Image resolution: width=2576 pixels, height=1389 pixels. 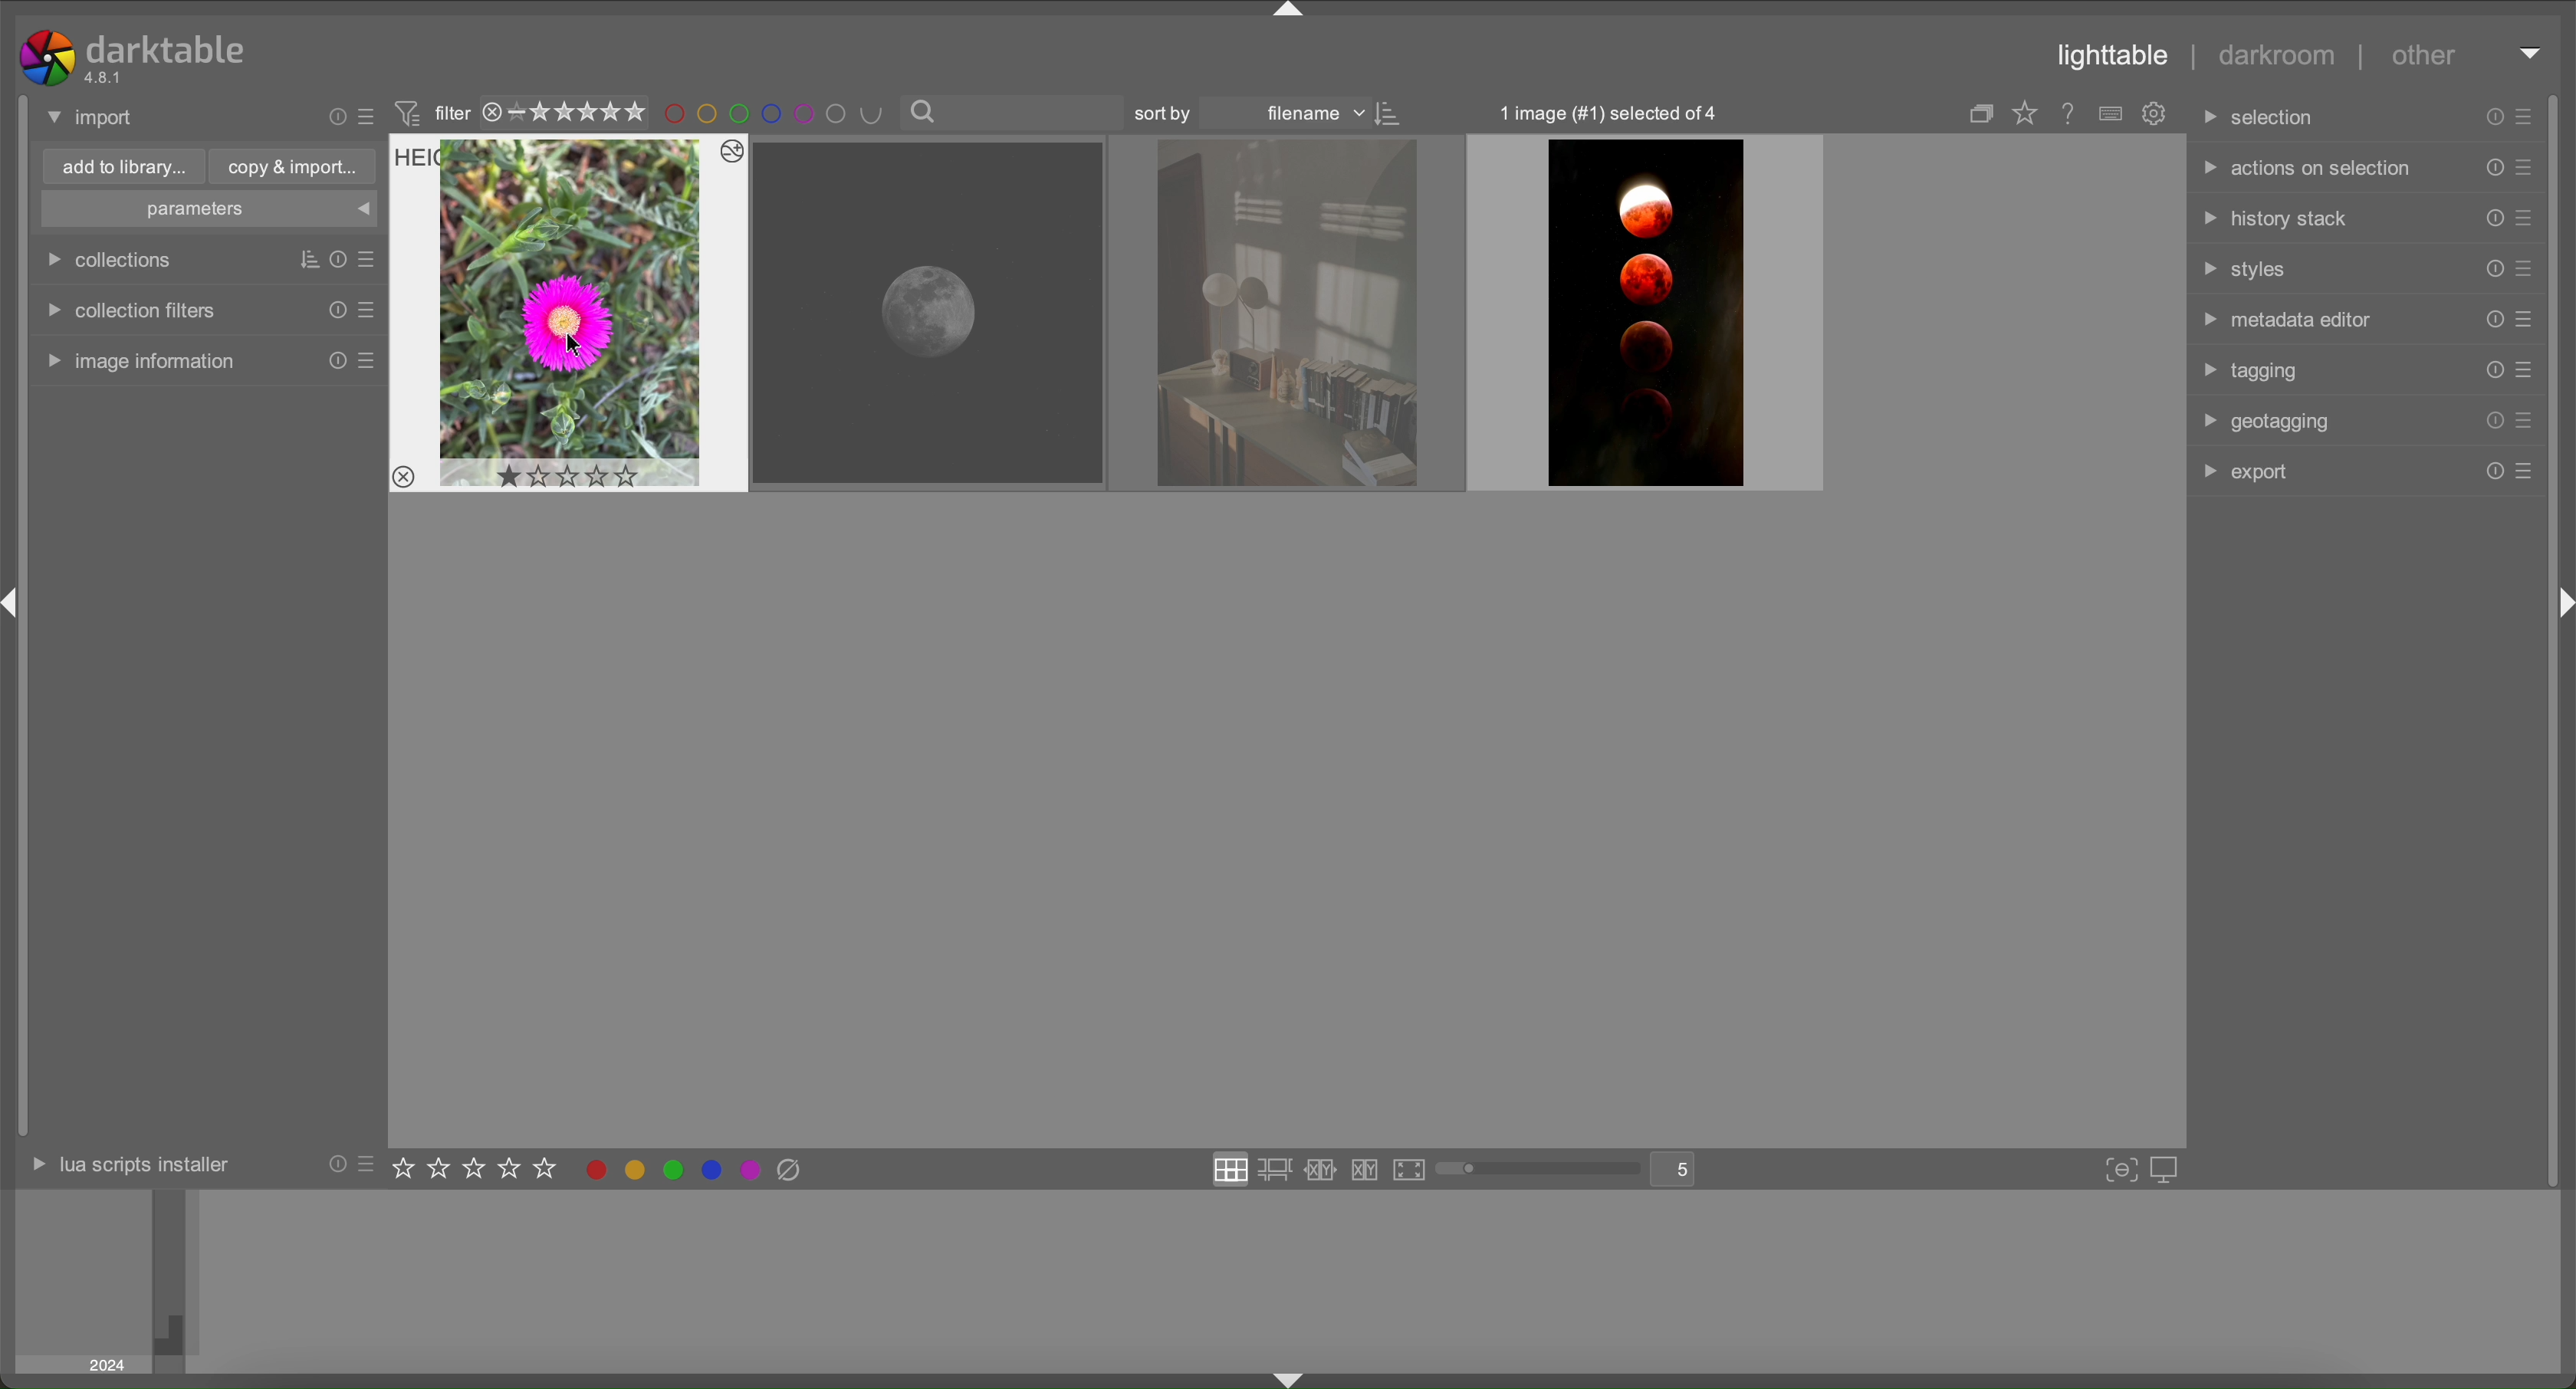 I want to click on presets, so click(x=2525, y=268).